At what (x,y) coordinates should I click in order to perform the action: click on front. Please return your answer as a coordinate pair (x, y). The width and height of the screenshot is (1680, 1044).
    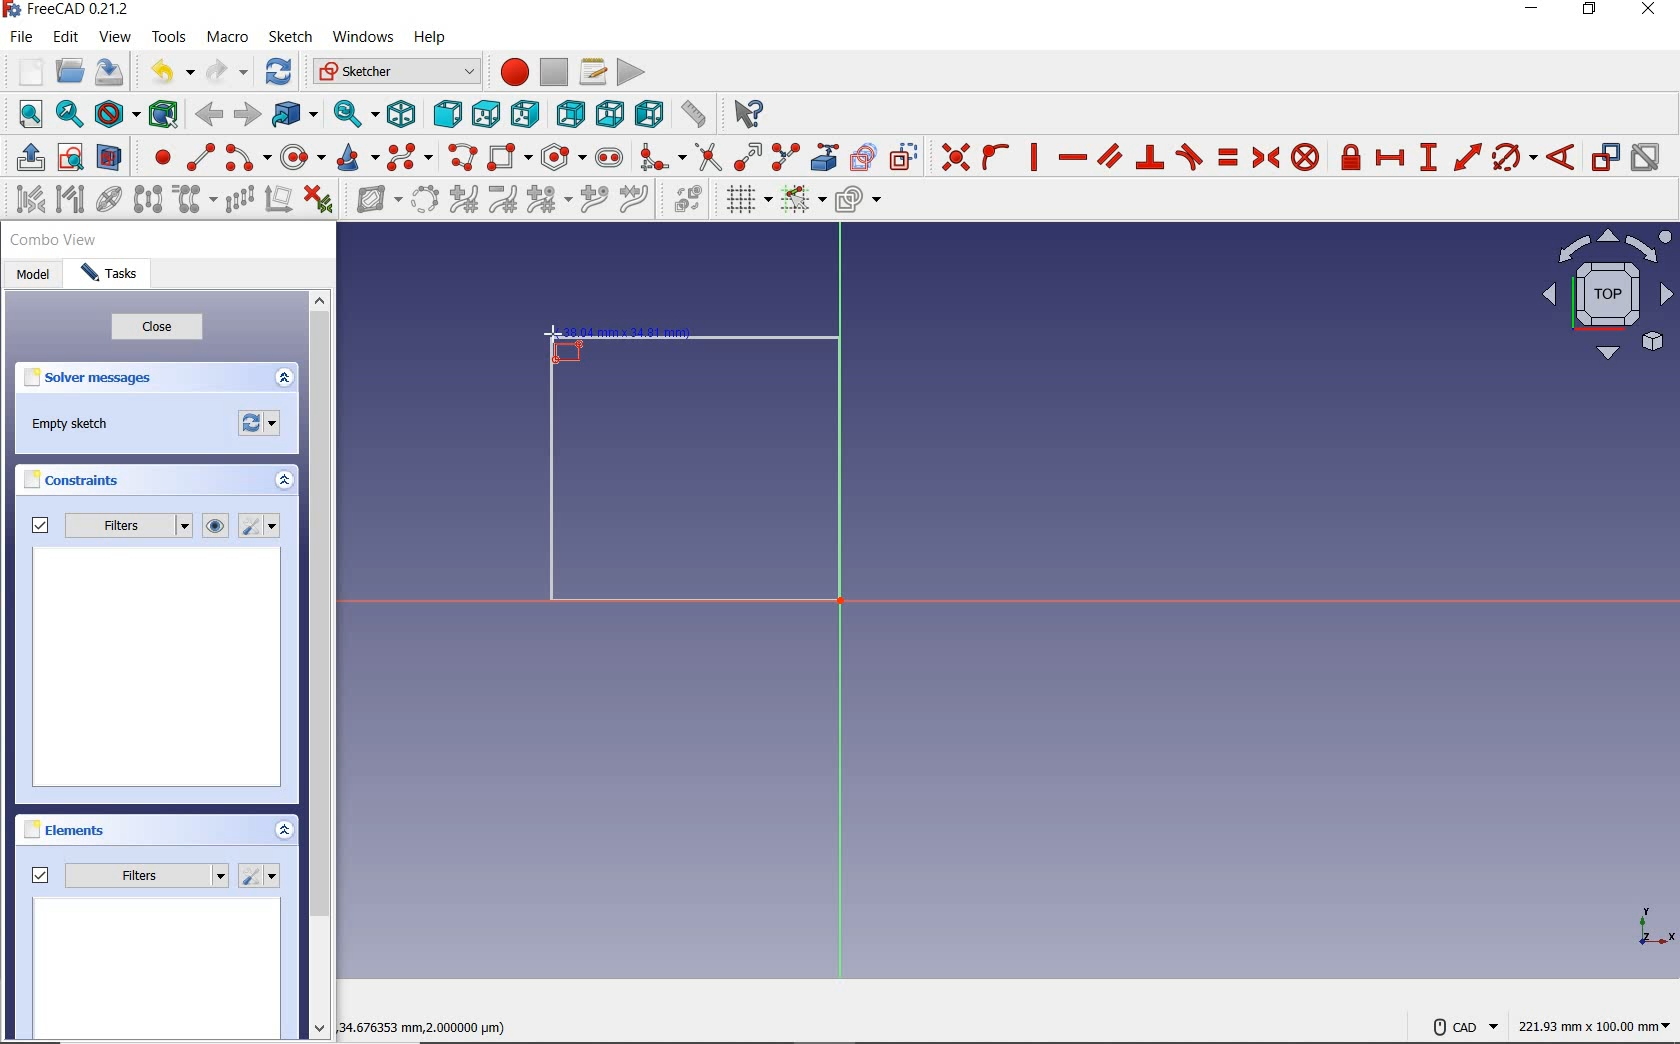
    Looking at the image, I should click on (447, 116).